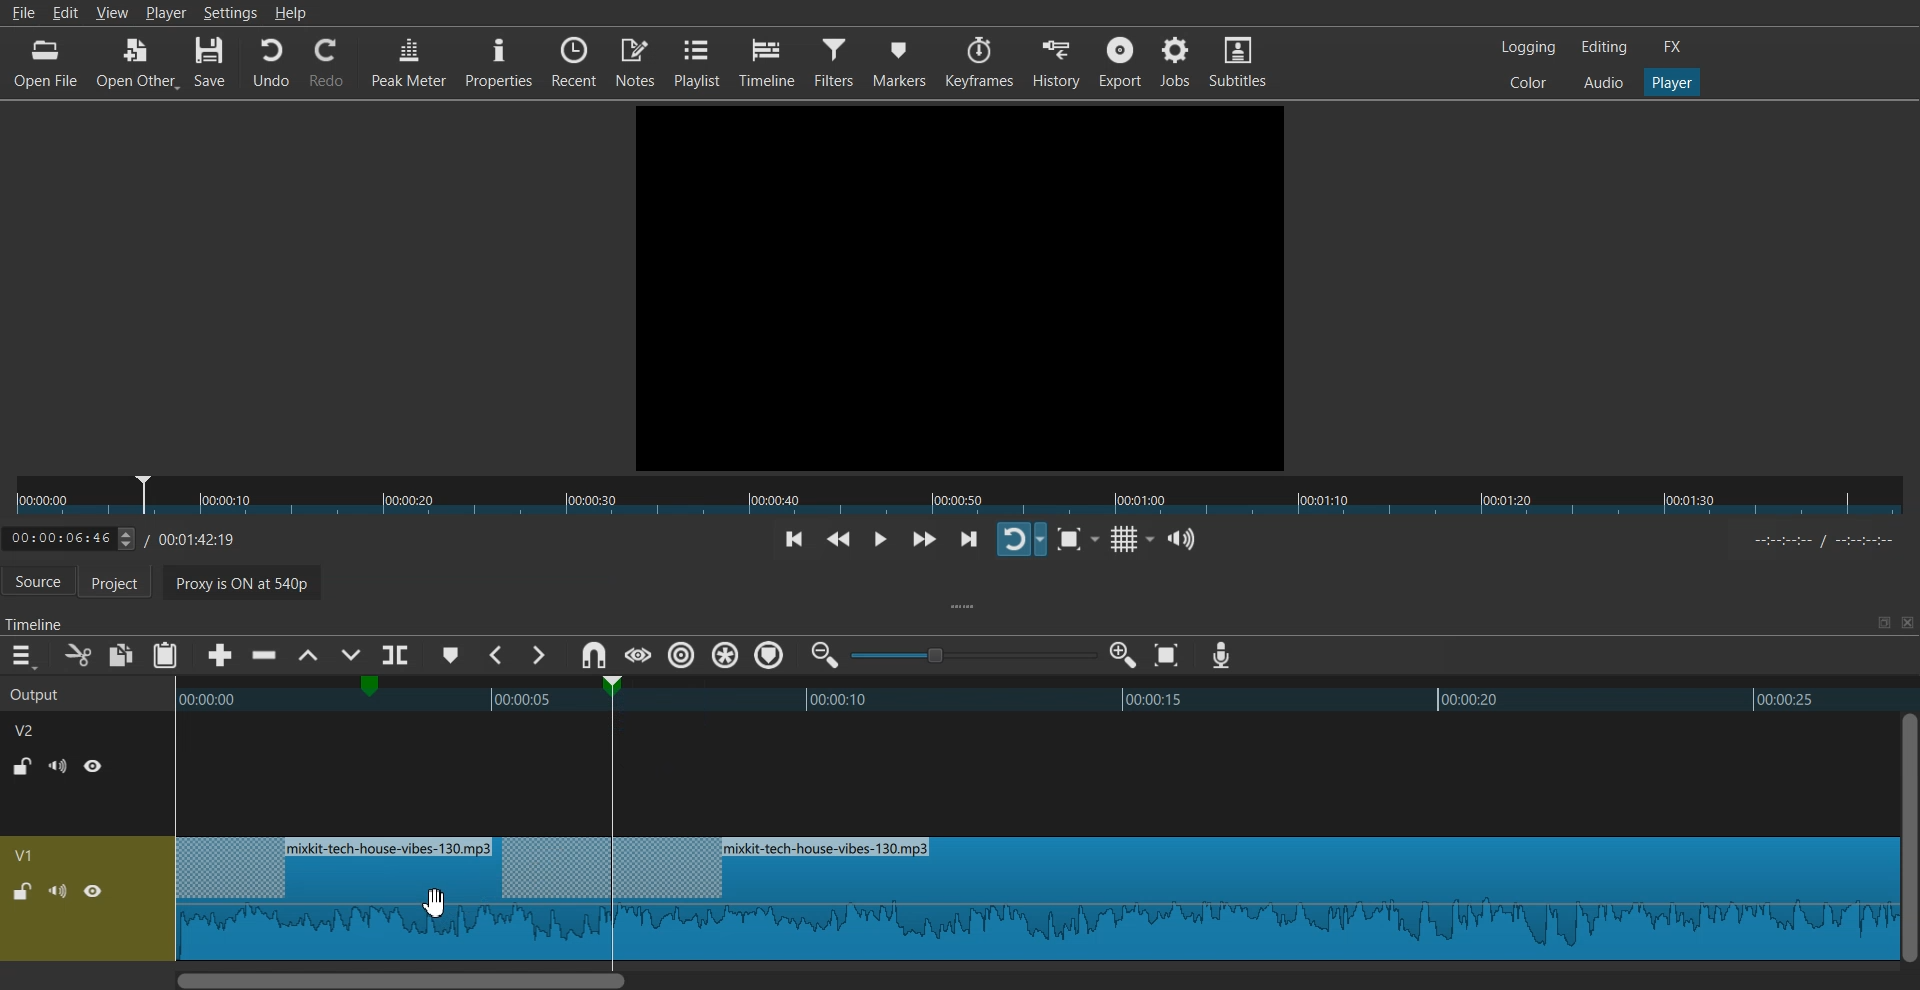  What do you see at coordinates (137, 64) in the screenshot?
I see `Open Other` at bounding box center [137, 64].